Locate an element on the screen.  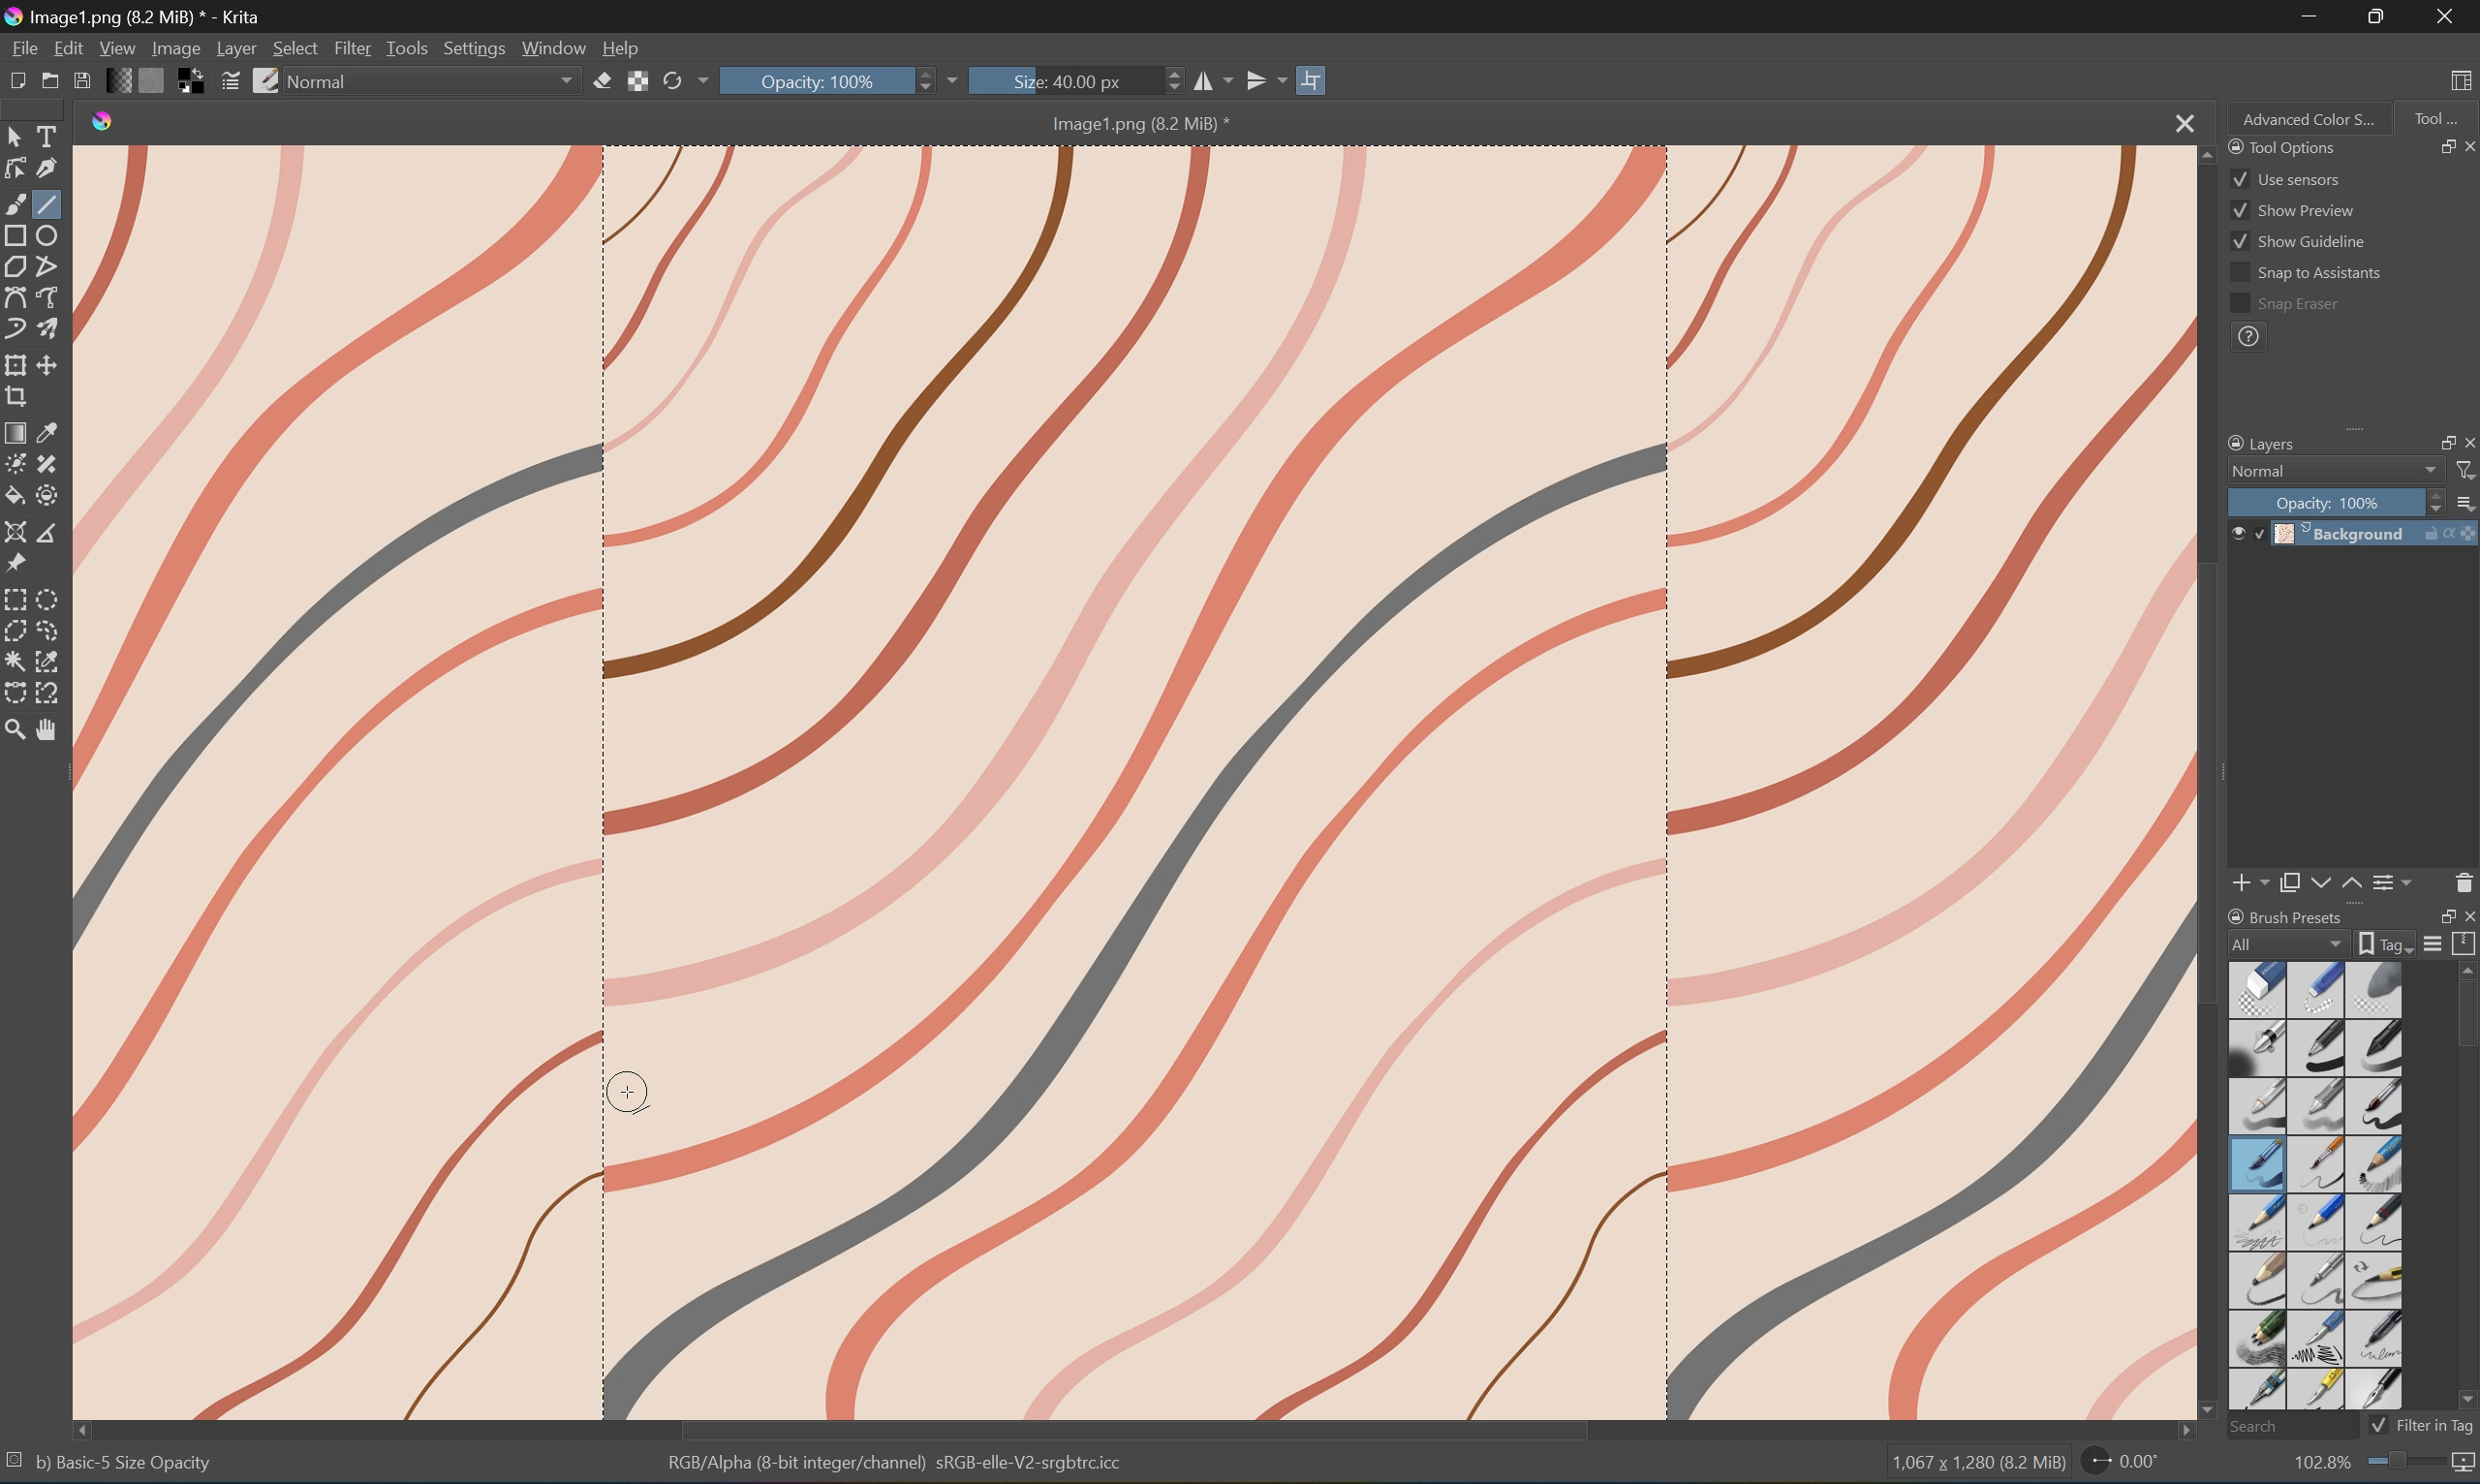
Choose brush preset is located at coordinates (267, 80).